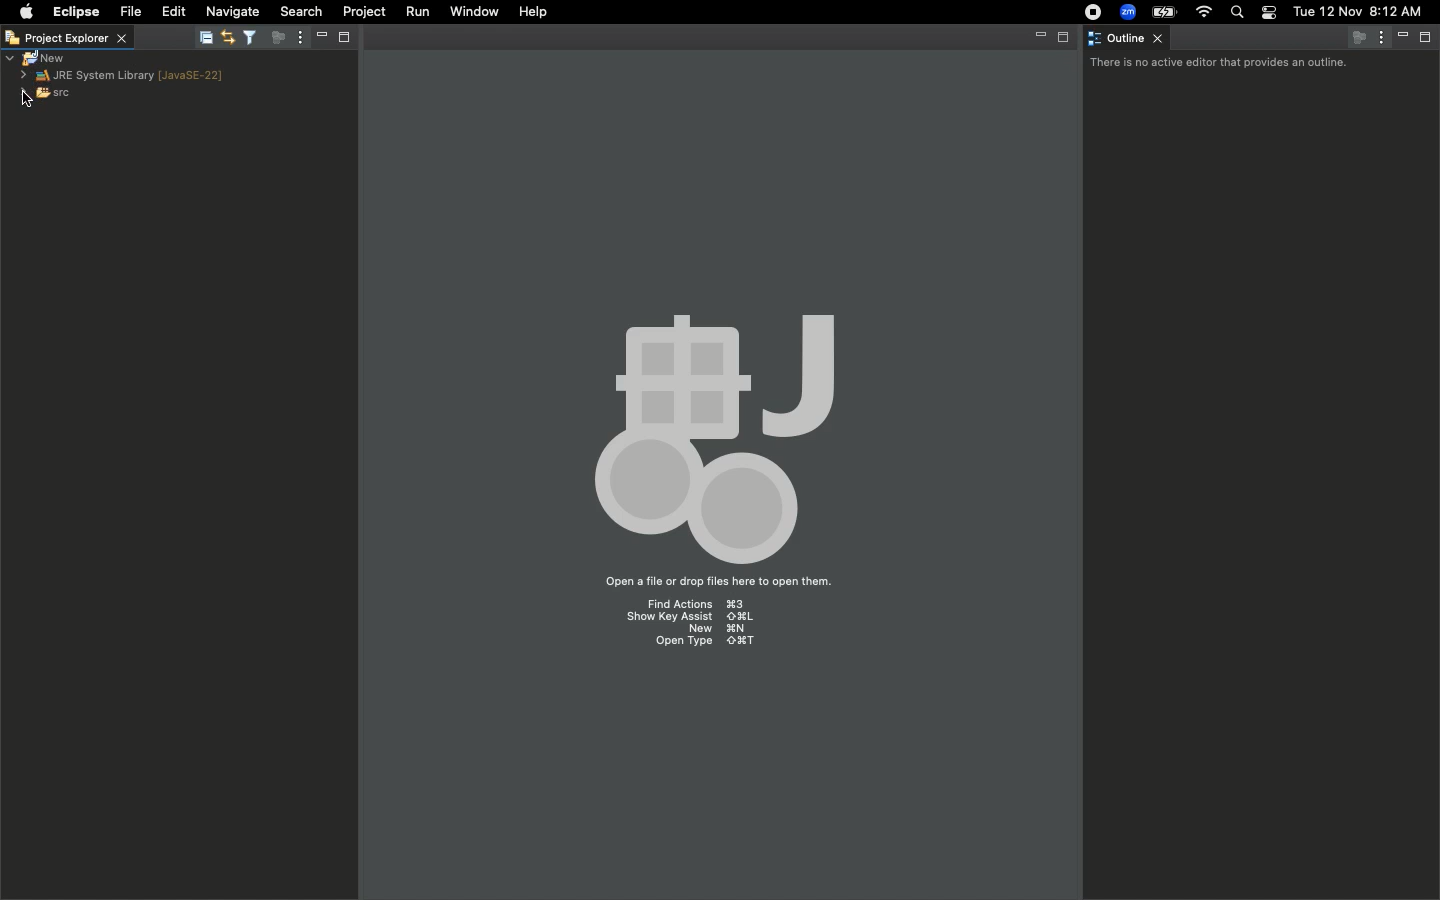 The height and width of the screenshot is (900, 1440). Describe the element at coordinates (76, 13) in the screenshot. I see `Eclipse` at that location.